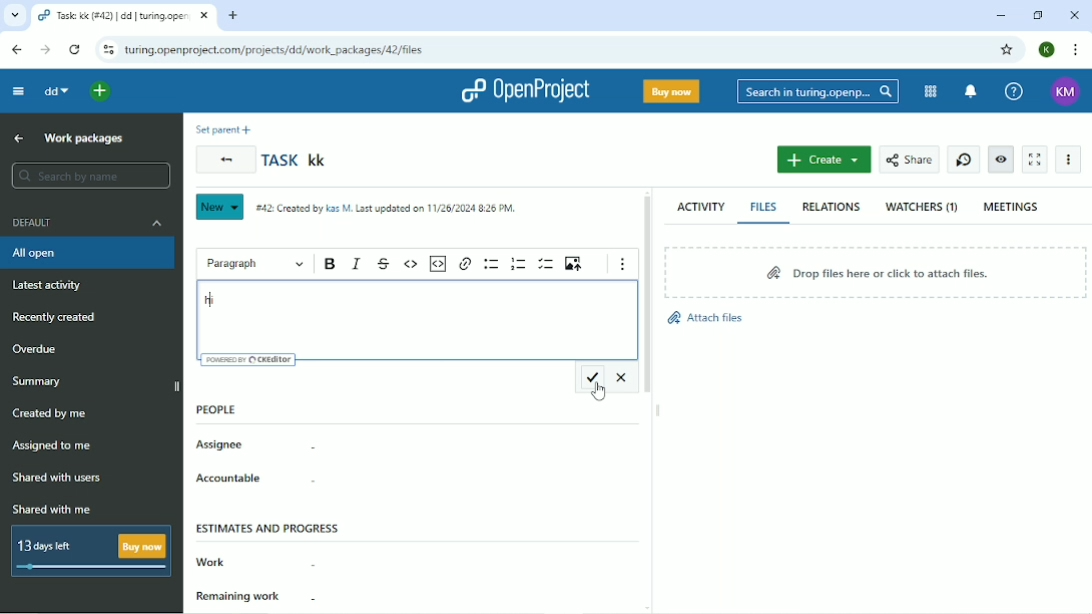 This screenshot has width=1092, height=614. Describe the element at coordinates (75, 48) in the screenshot. I see `Reload this page` at that location.